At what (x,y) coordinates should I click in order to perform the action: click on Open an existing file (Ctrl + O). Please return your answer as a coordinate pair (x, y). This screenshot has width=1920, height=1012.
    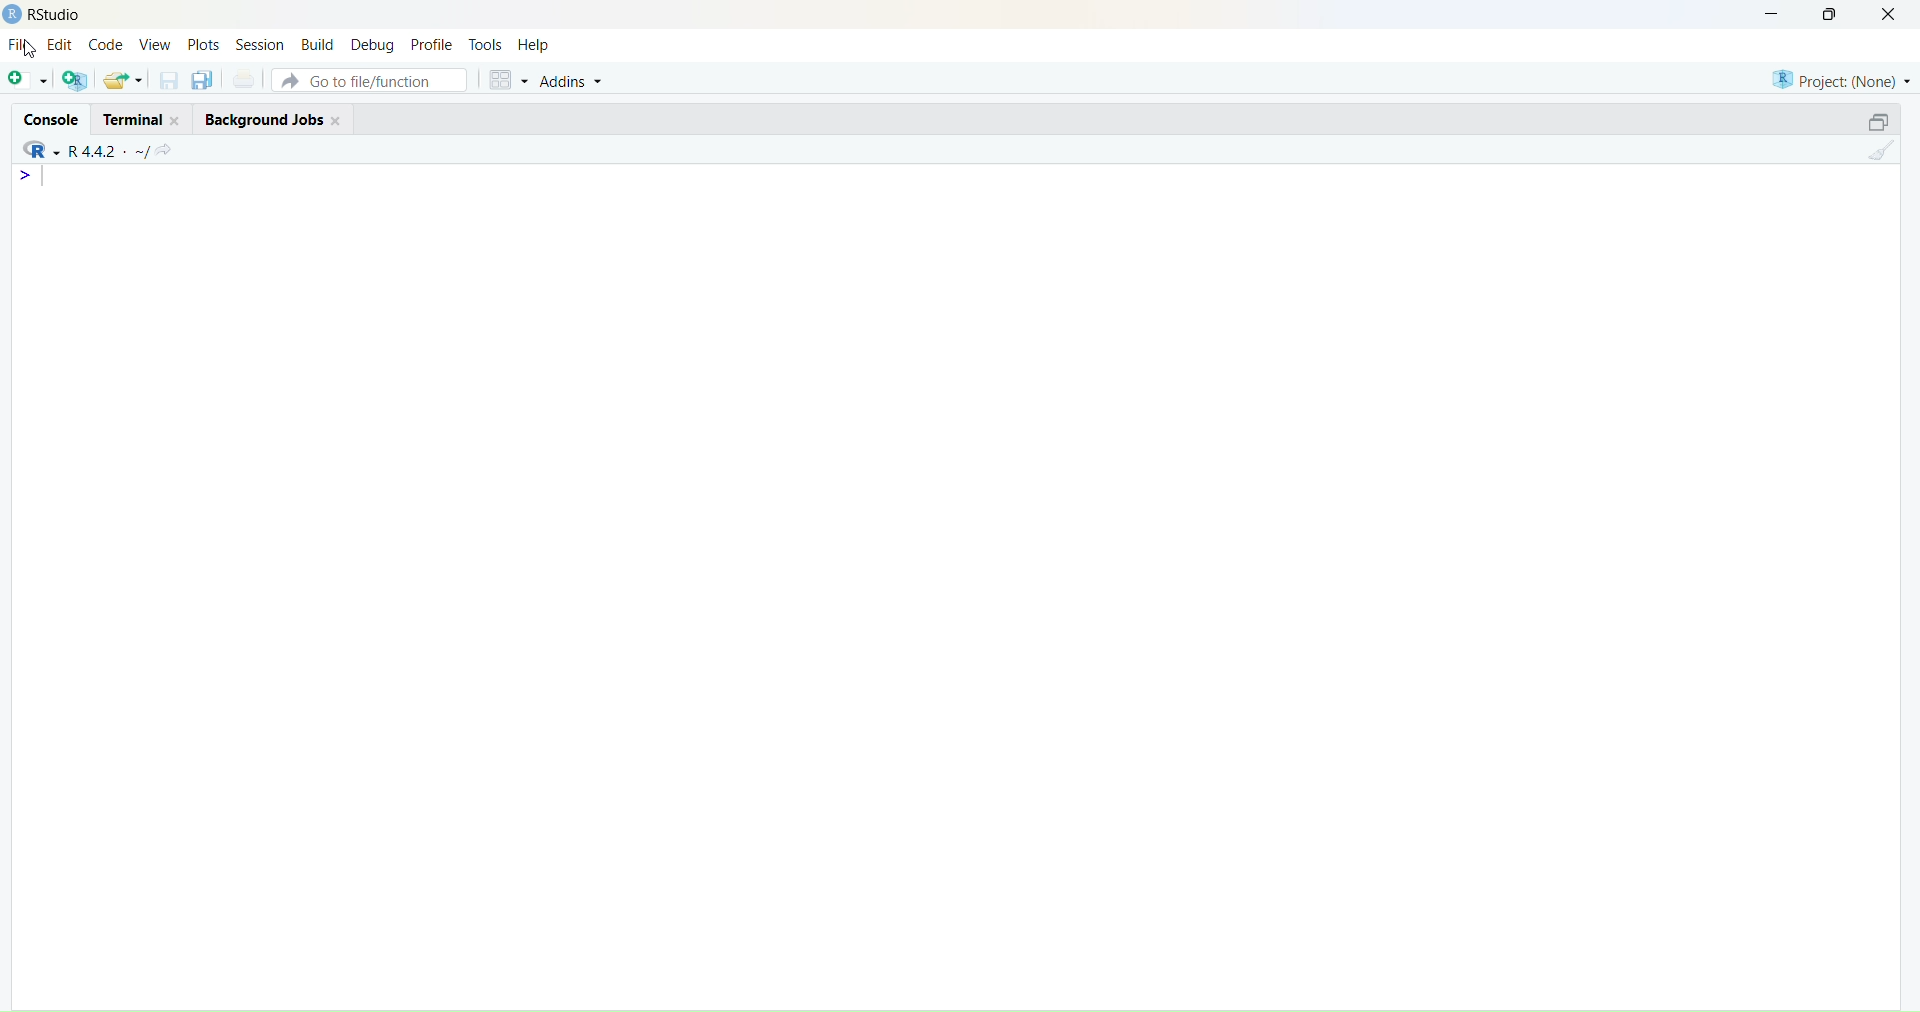
    Looking at the image, I should click on (122, 81).